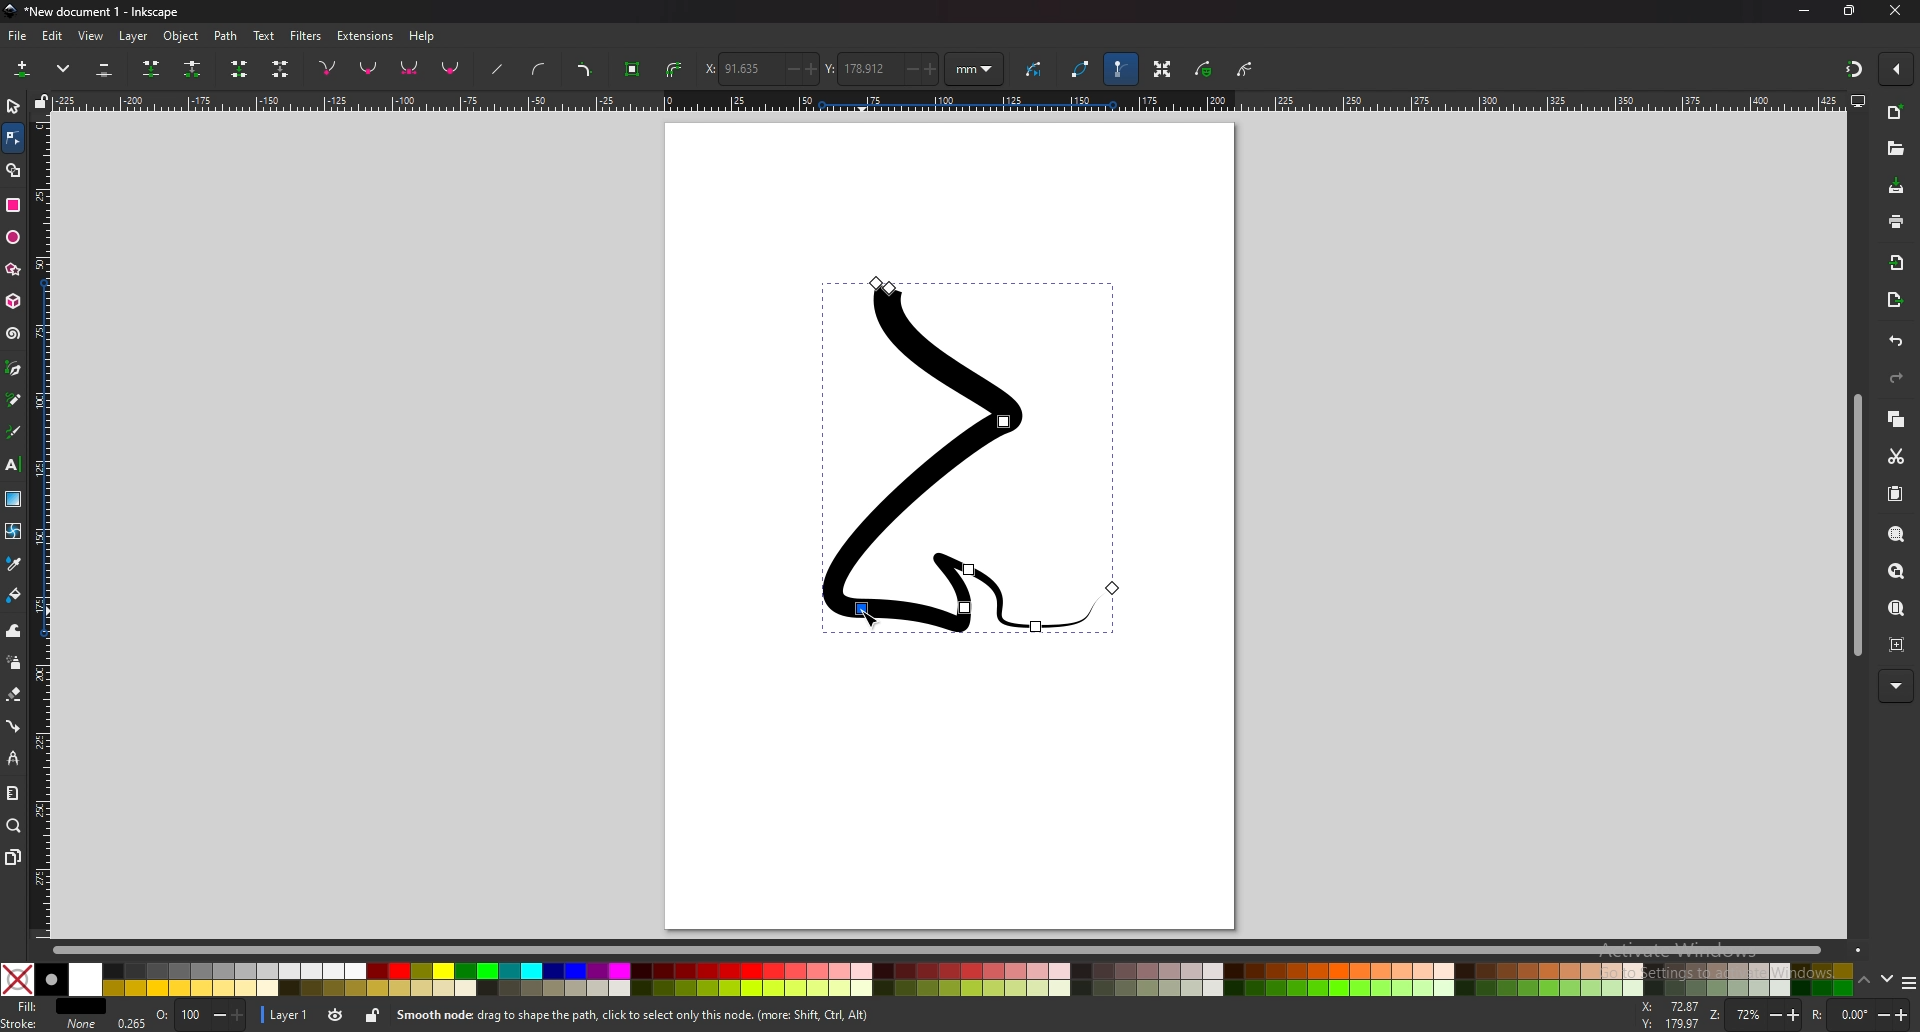 The height and width of the screenshot is (1032, 1920). What do you see at coordinates (13, 727) in the screenshot?
I see `connector` at bounding box center [13, 727].